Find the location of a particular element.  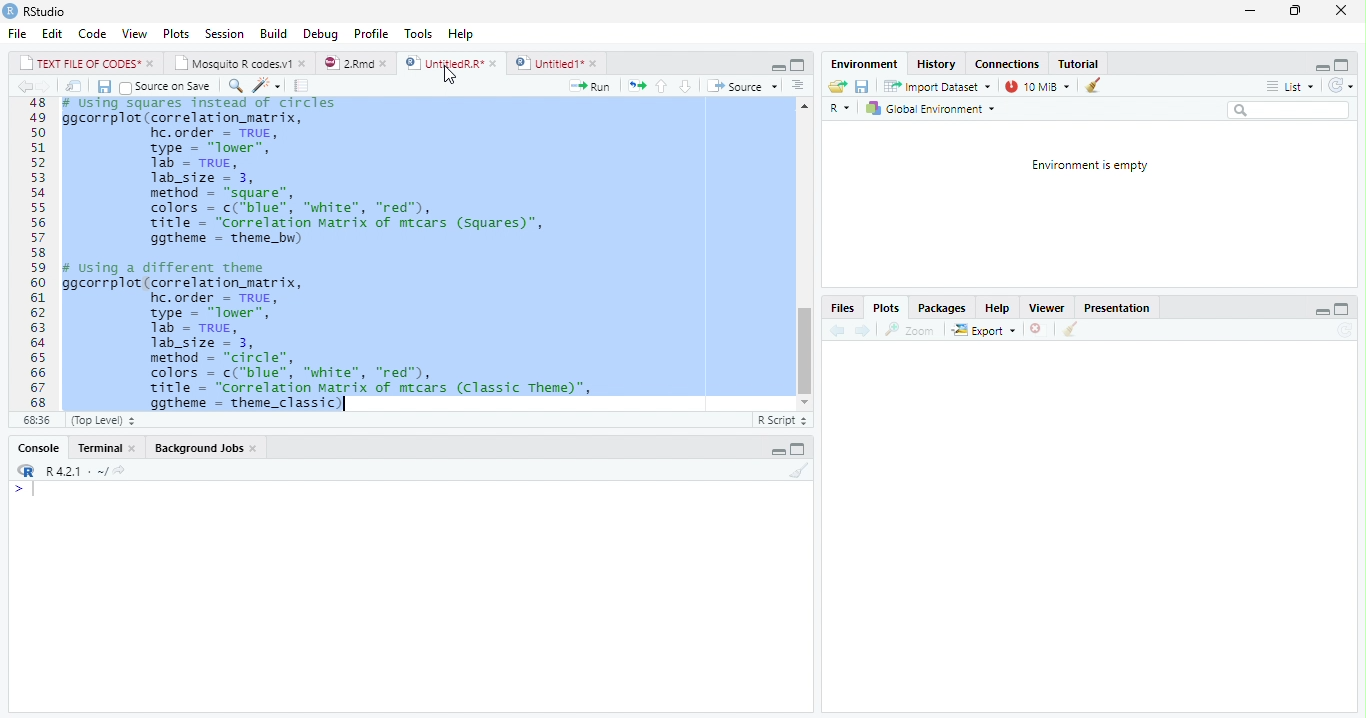

Environment is located at coordinates (864, 64).